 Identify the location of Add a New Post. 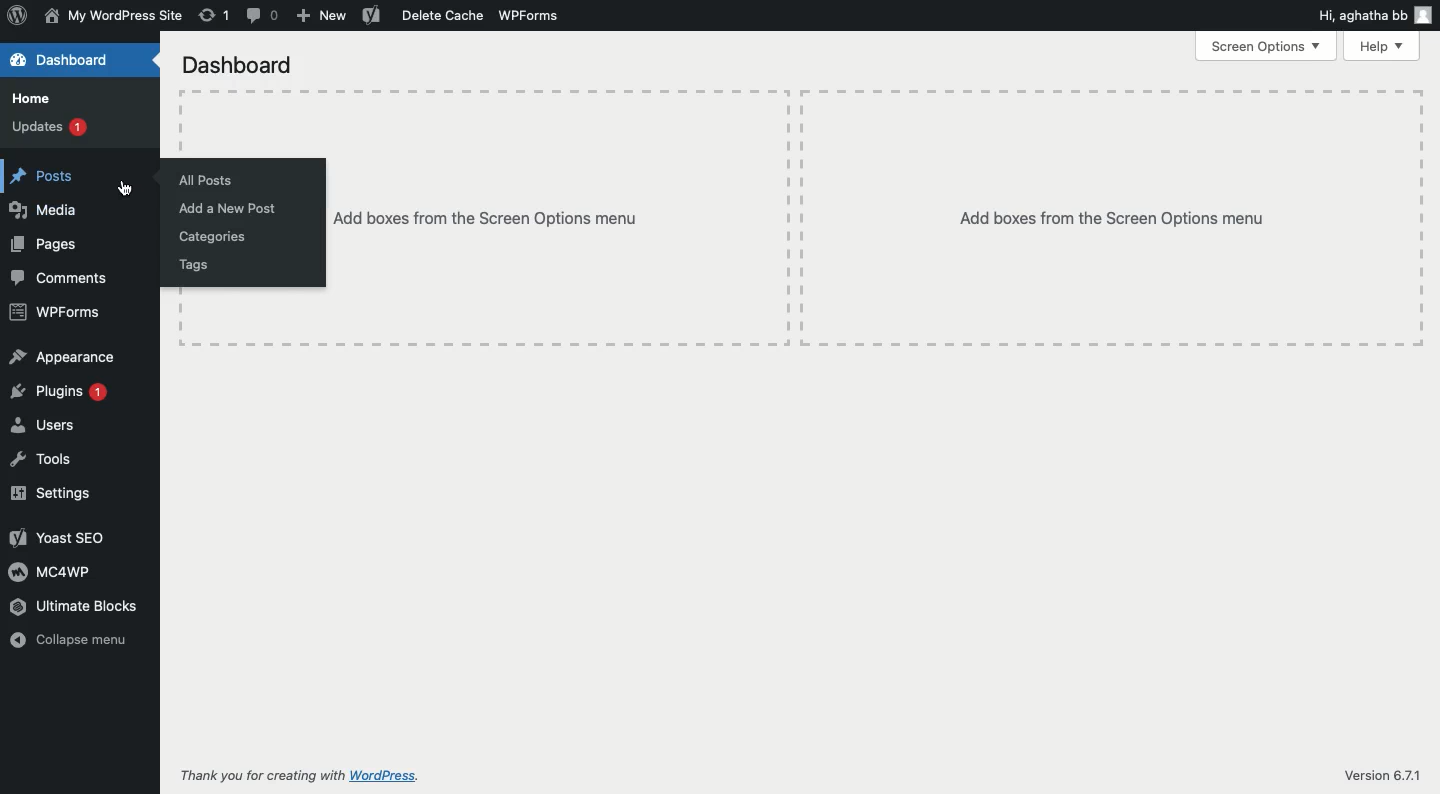
(240, 208).